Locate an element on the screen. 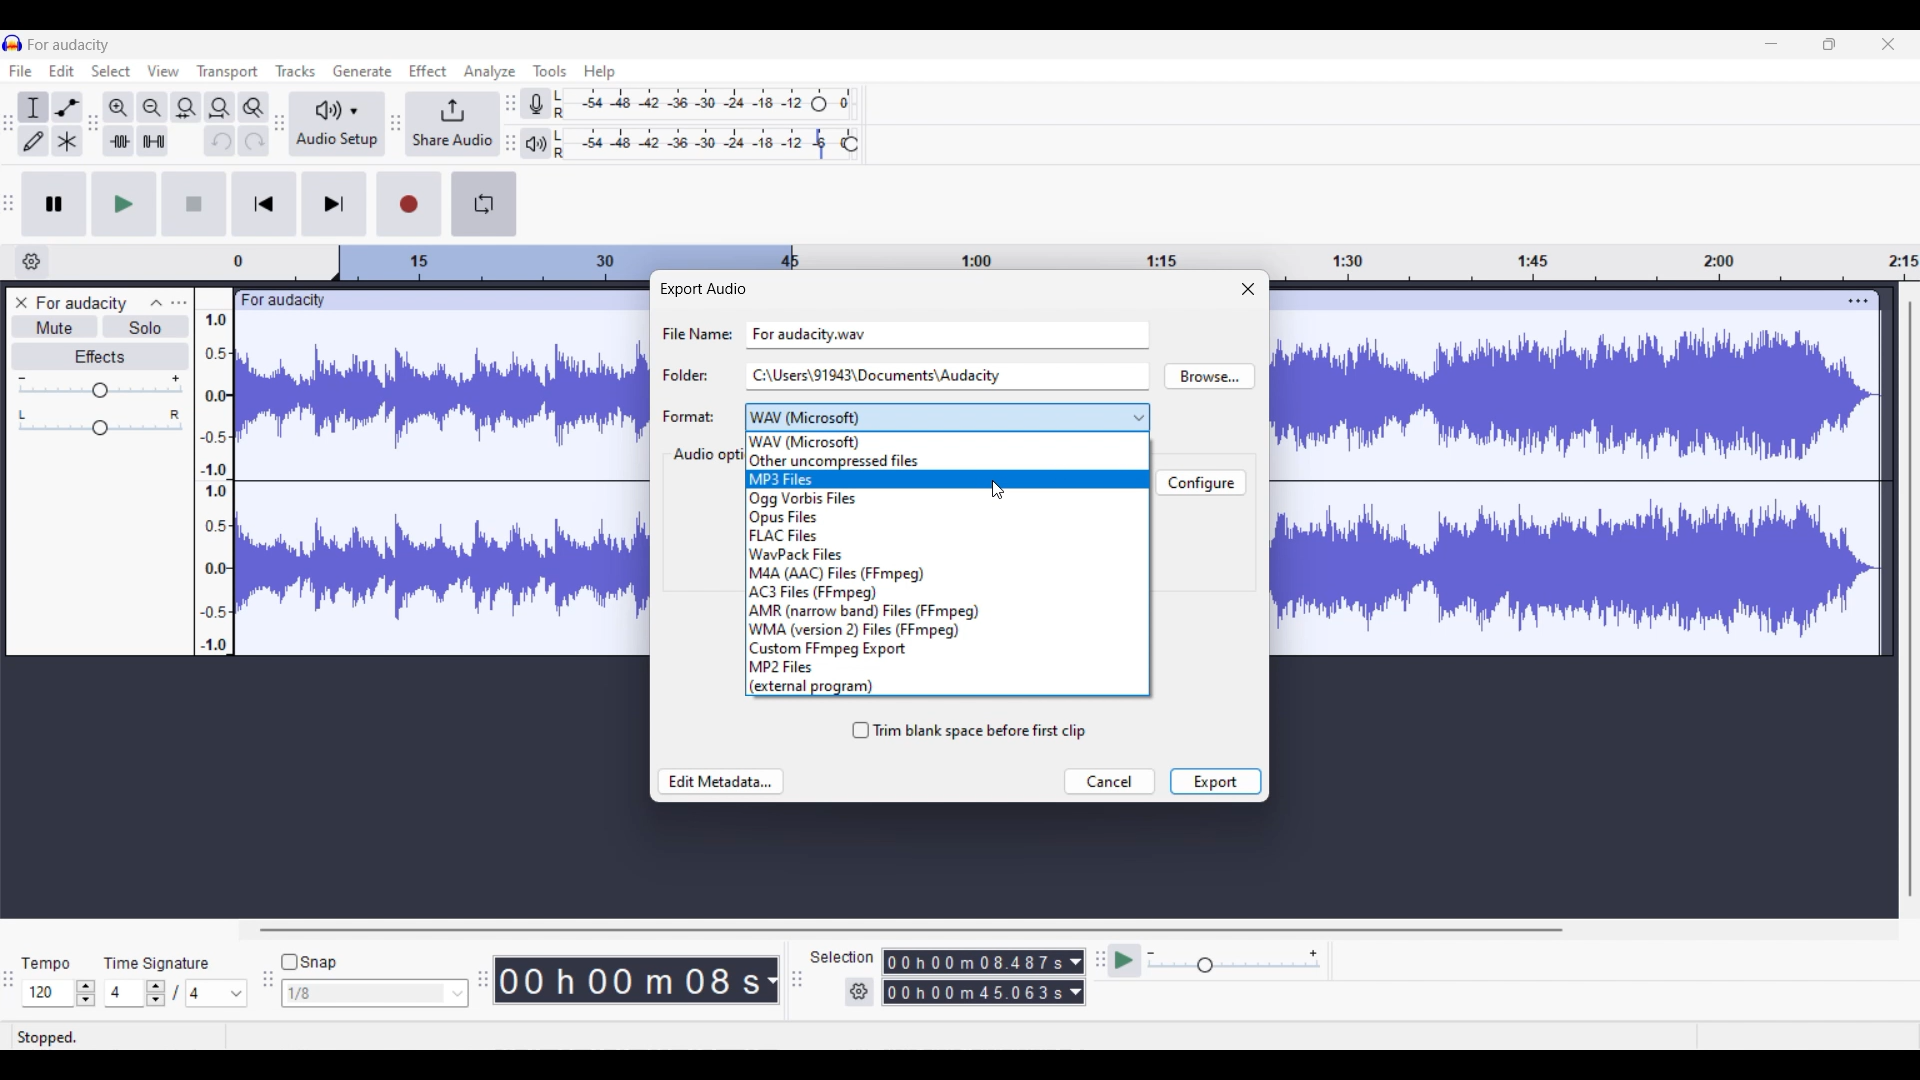 This screenshot has width=1920, height=1080. Text box for Folders is located at coordinates (946, 375).